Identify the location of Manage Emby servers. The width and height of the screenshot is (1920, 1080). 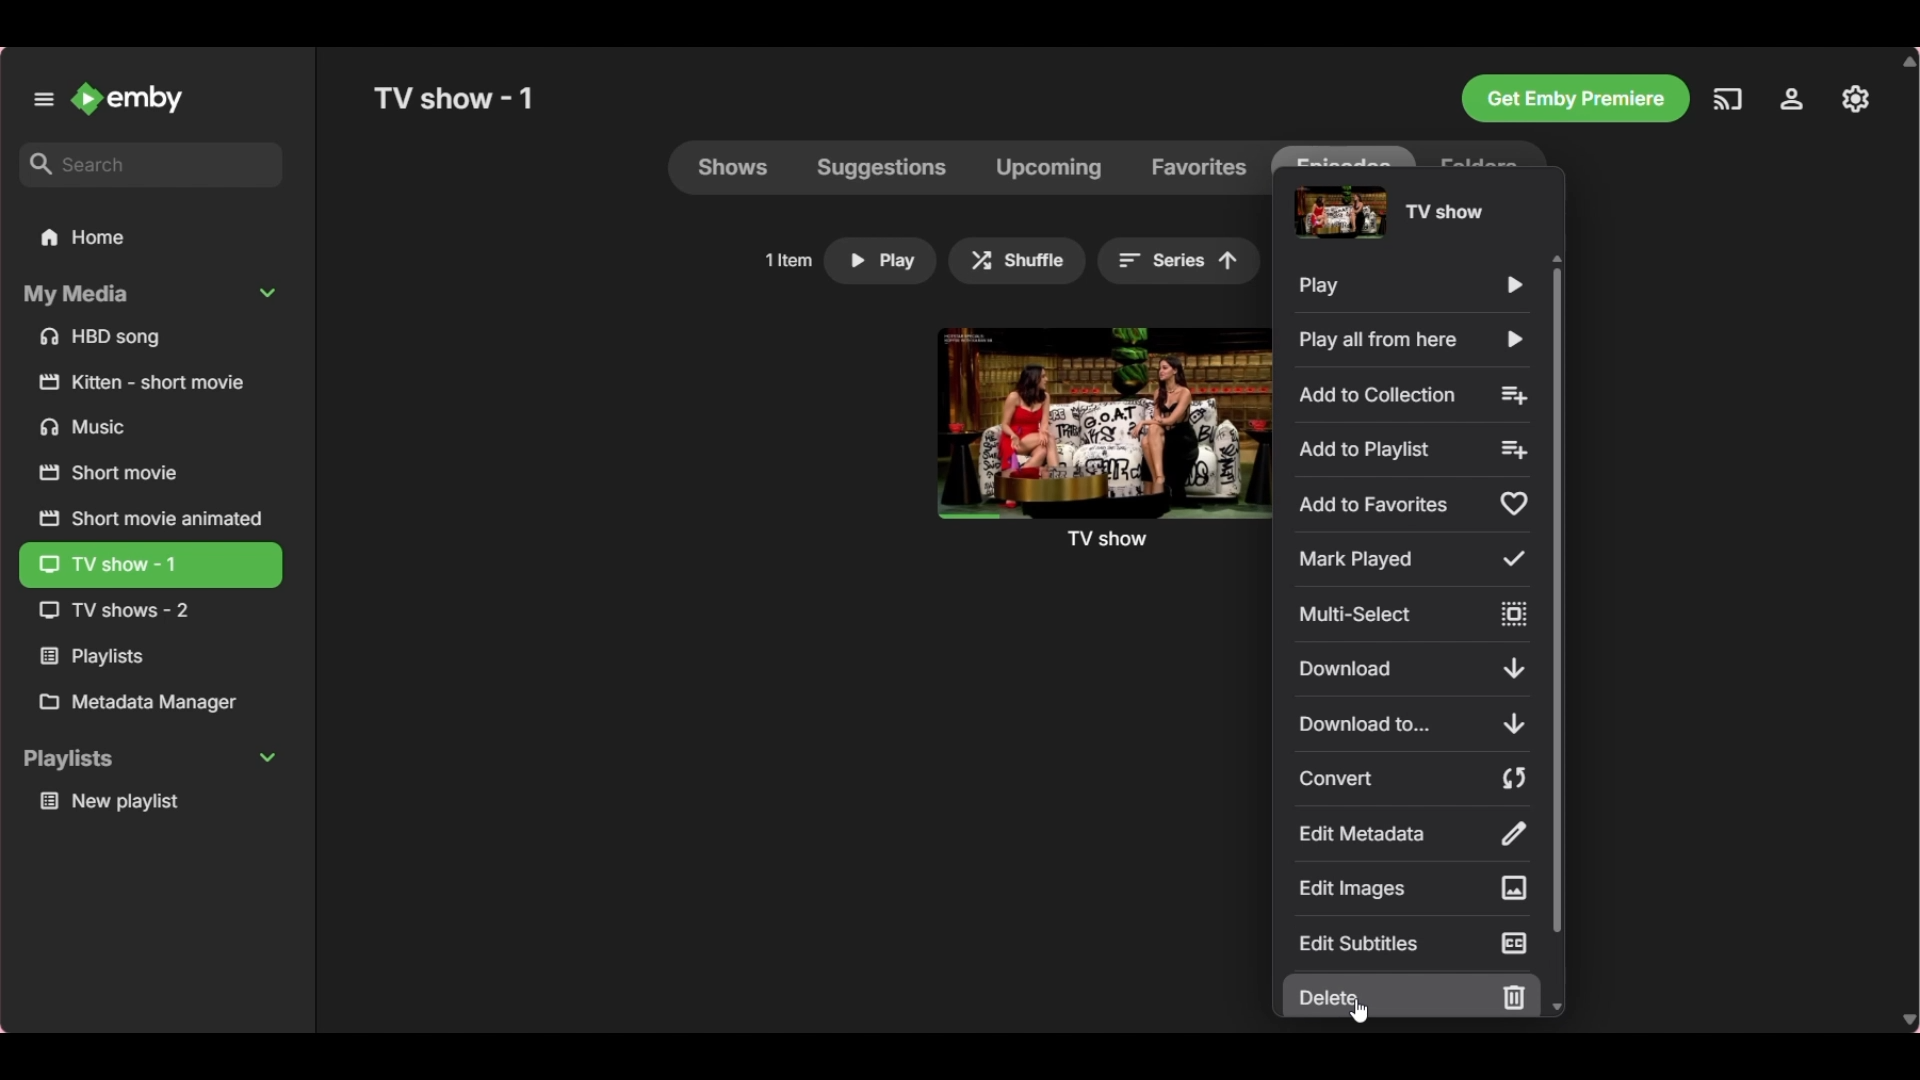
(1855, 99).